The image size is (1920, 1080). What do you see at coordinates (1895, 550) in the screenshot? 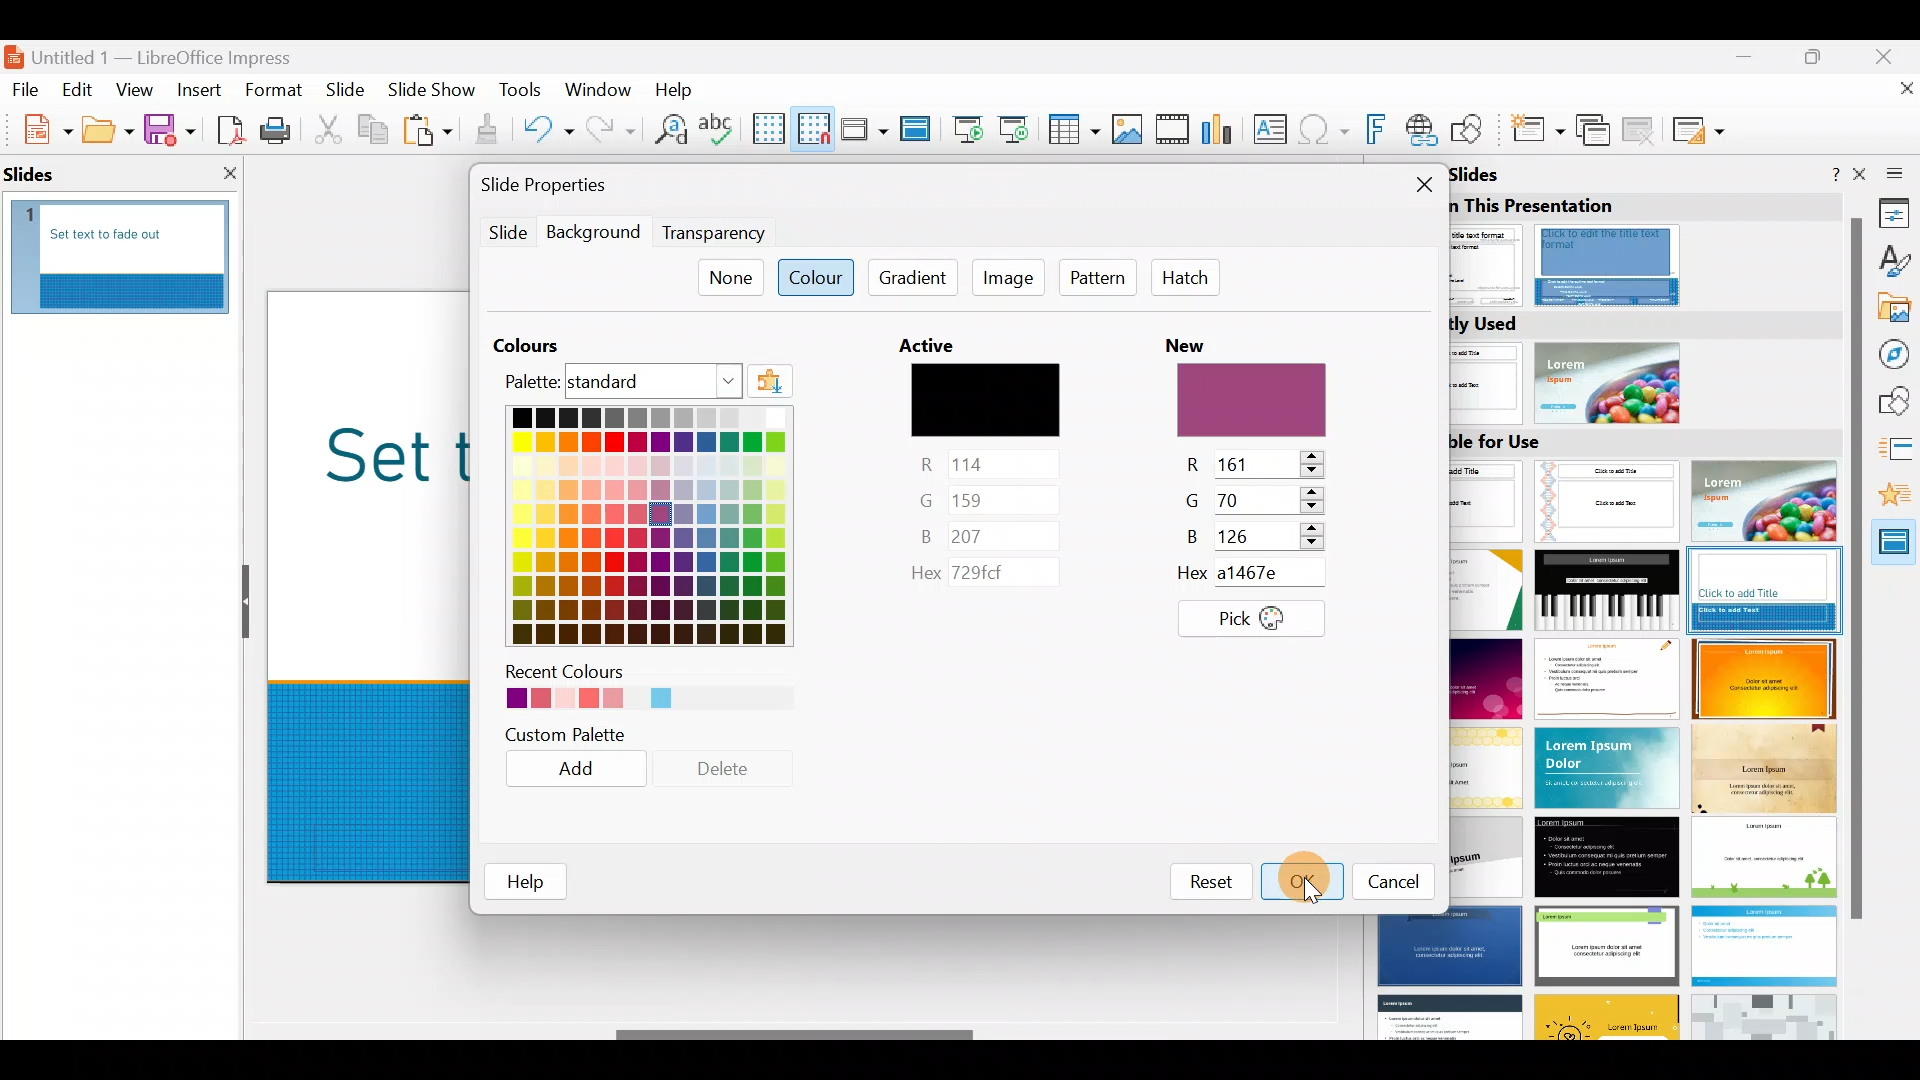
I see `Master slides` at bounding box center [1895, 550].